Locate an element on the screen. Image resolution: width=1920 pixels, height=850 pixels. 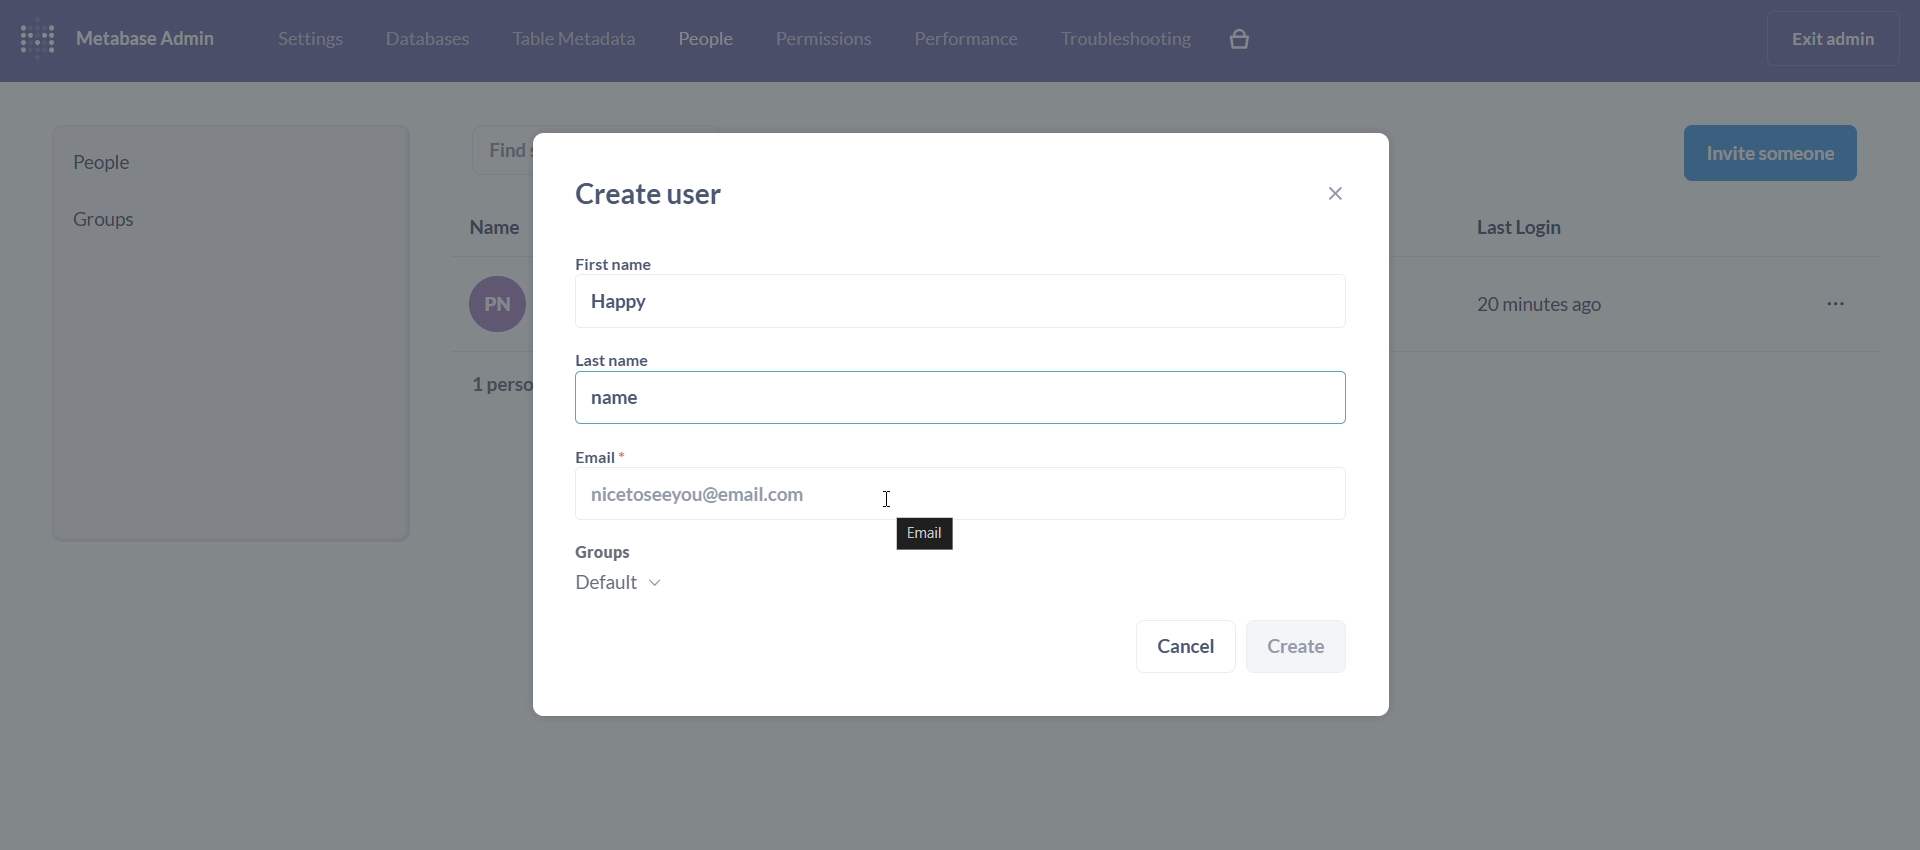
logo is located at coordinates (42, 41).